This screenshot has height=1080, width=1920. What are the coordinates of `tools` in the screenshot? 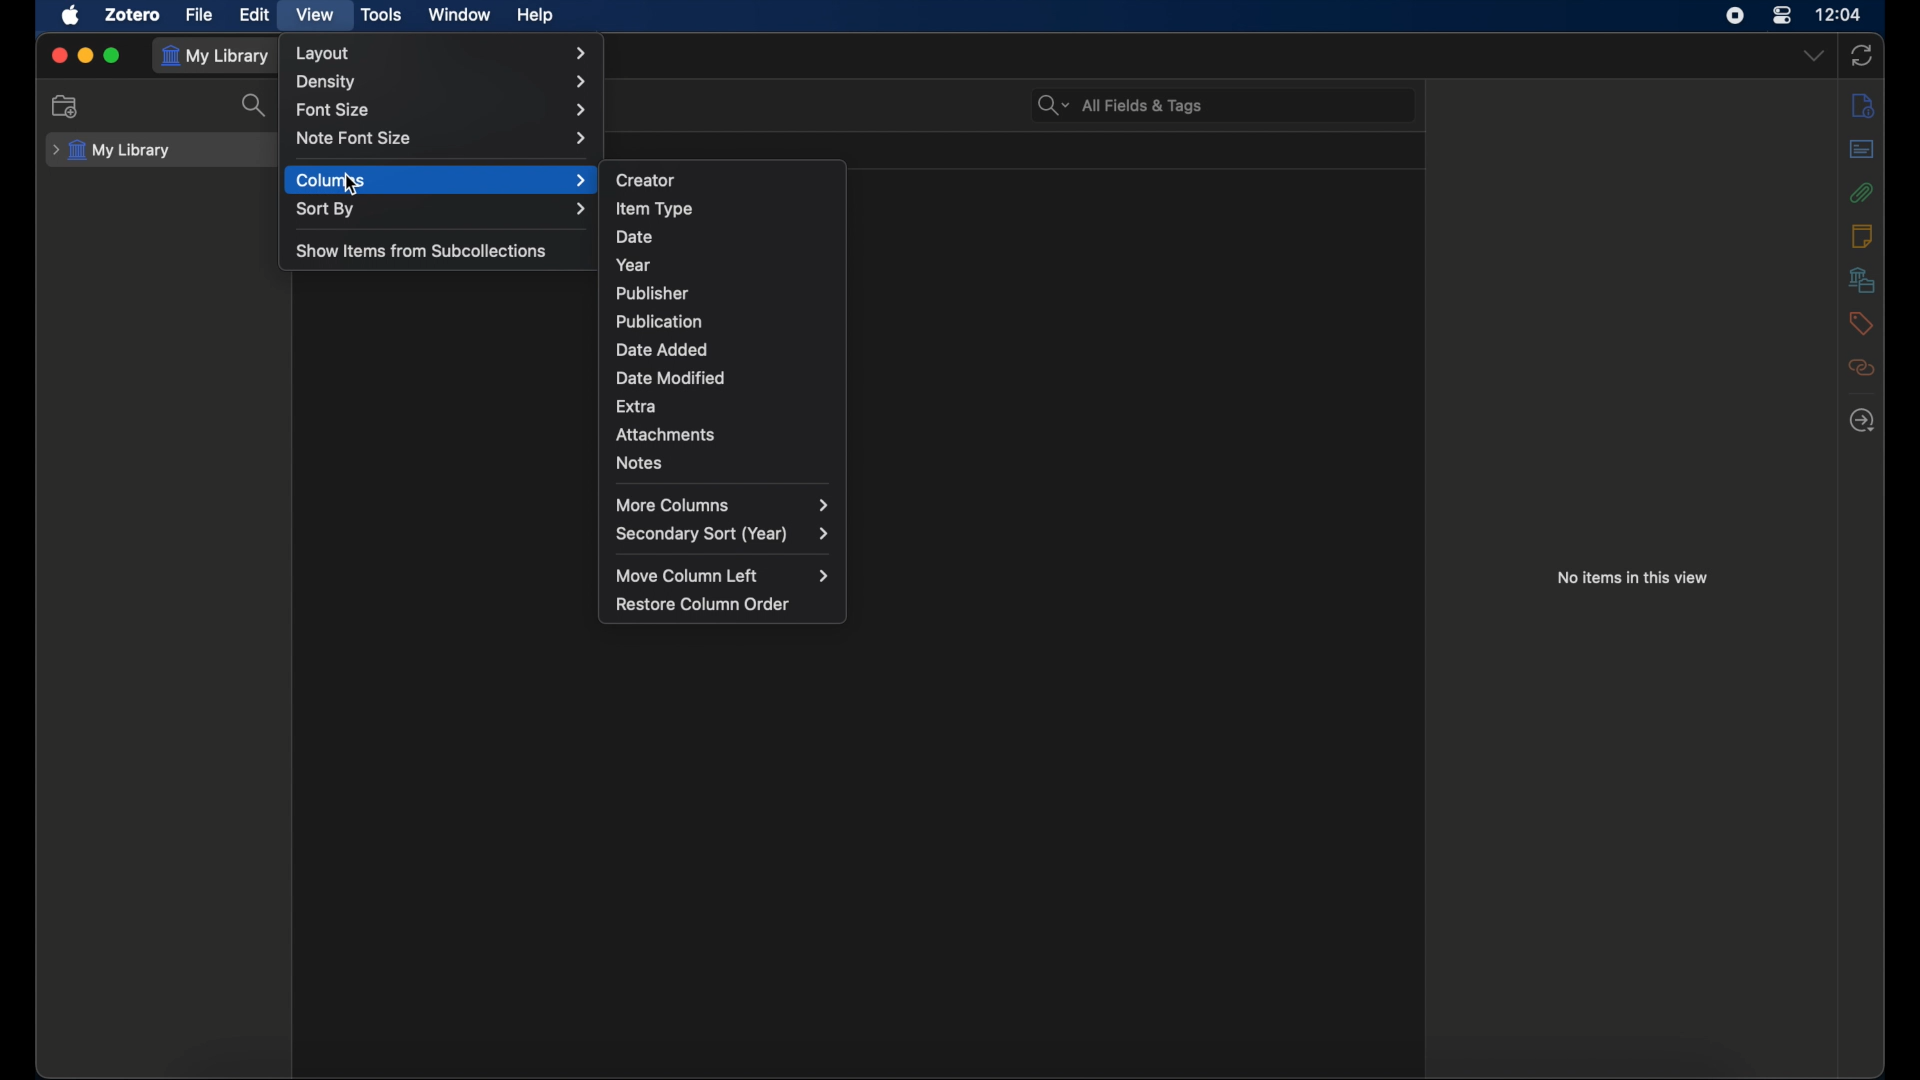 It's located at (382, 15).